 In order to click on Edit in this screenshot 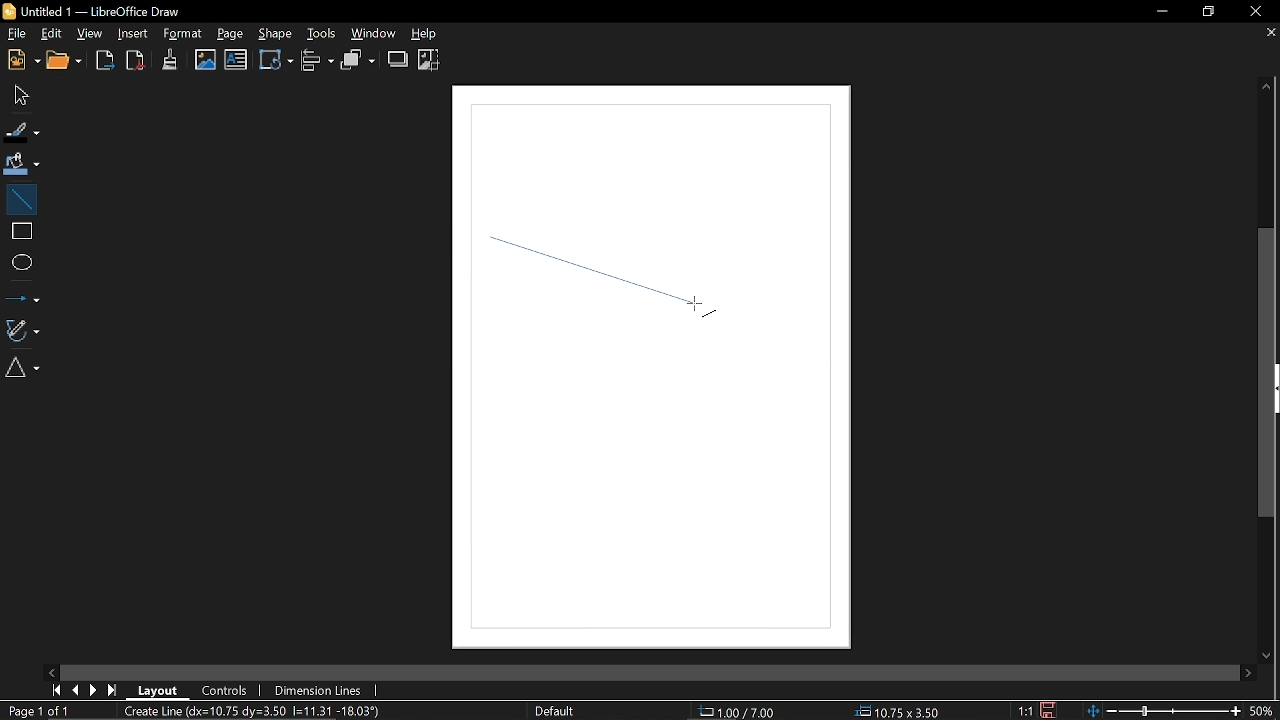, I will do `click(52, 32)`.